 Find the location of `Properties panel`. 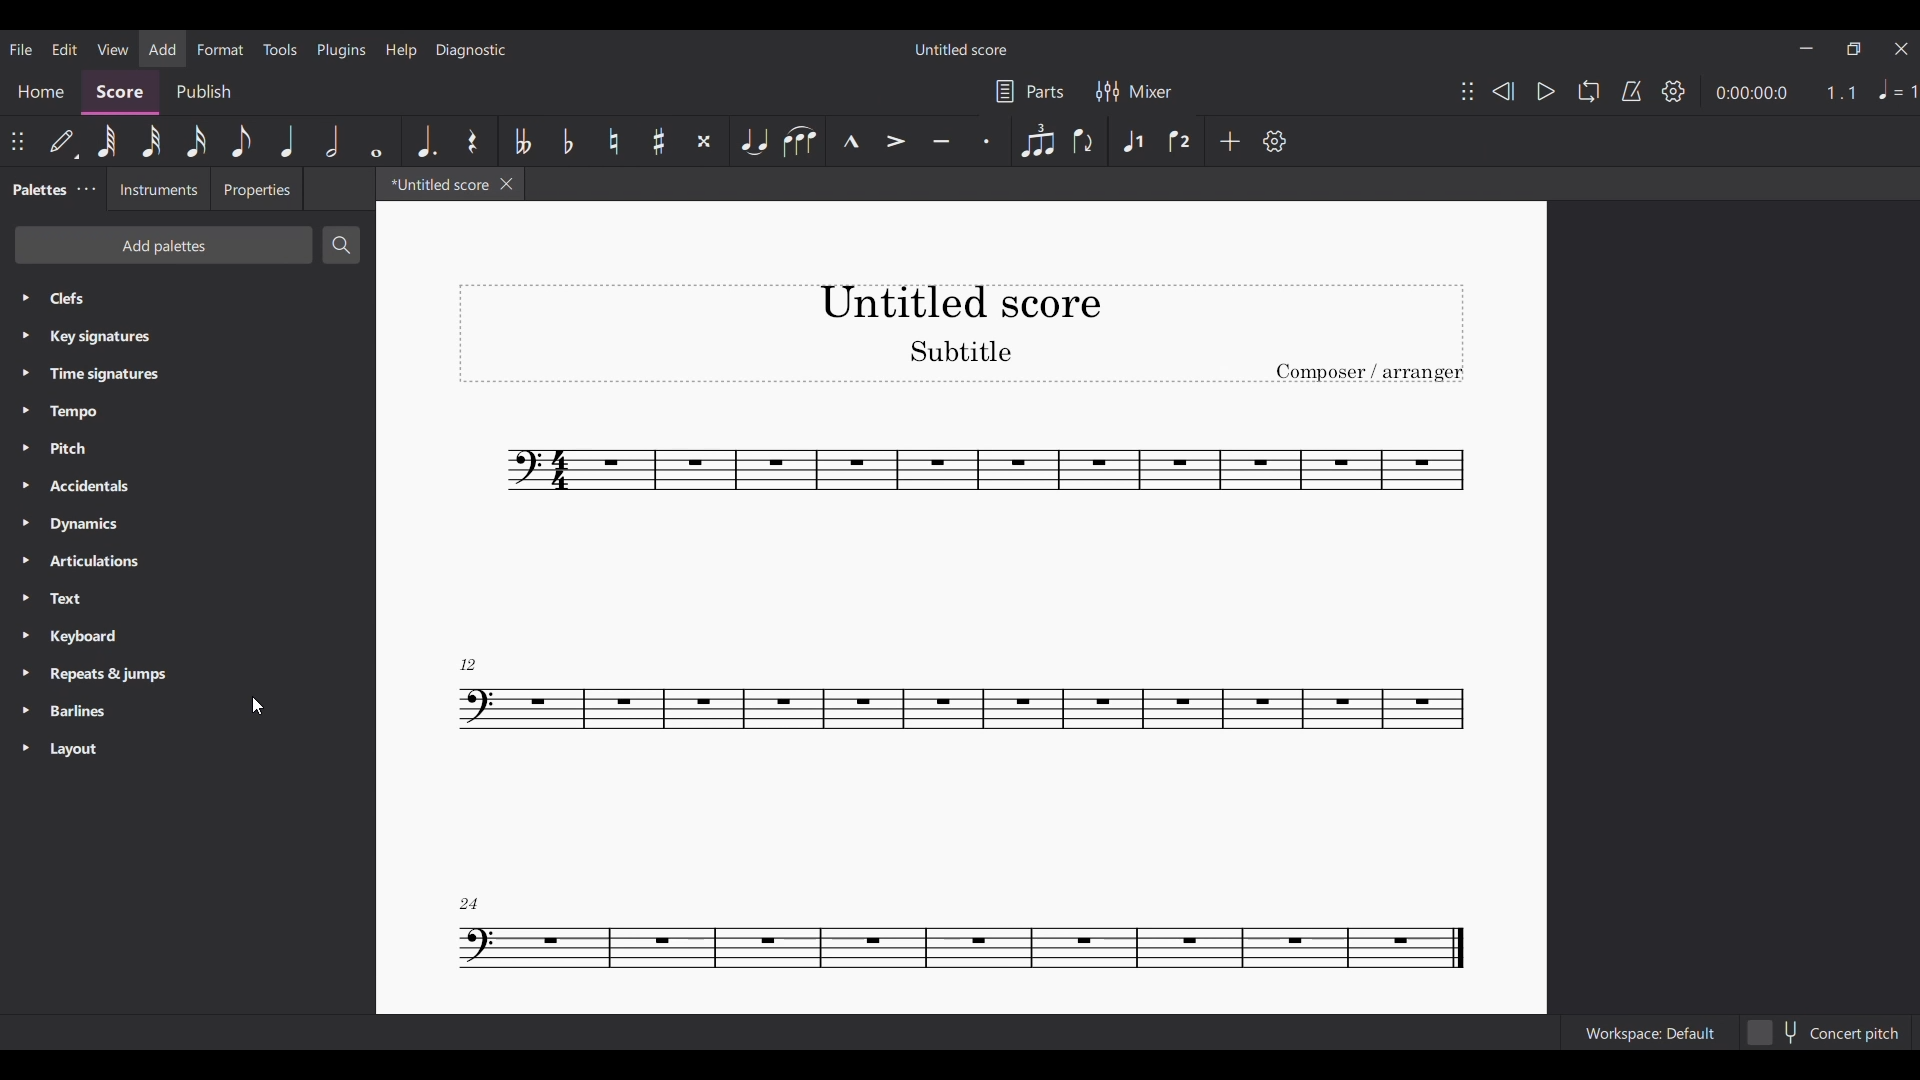

Properties panel is located at coordinates (258, 192).